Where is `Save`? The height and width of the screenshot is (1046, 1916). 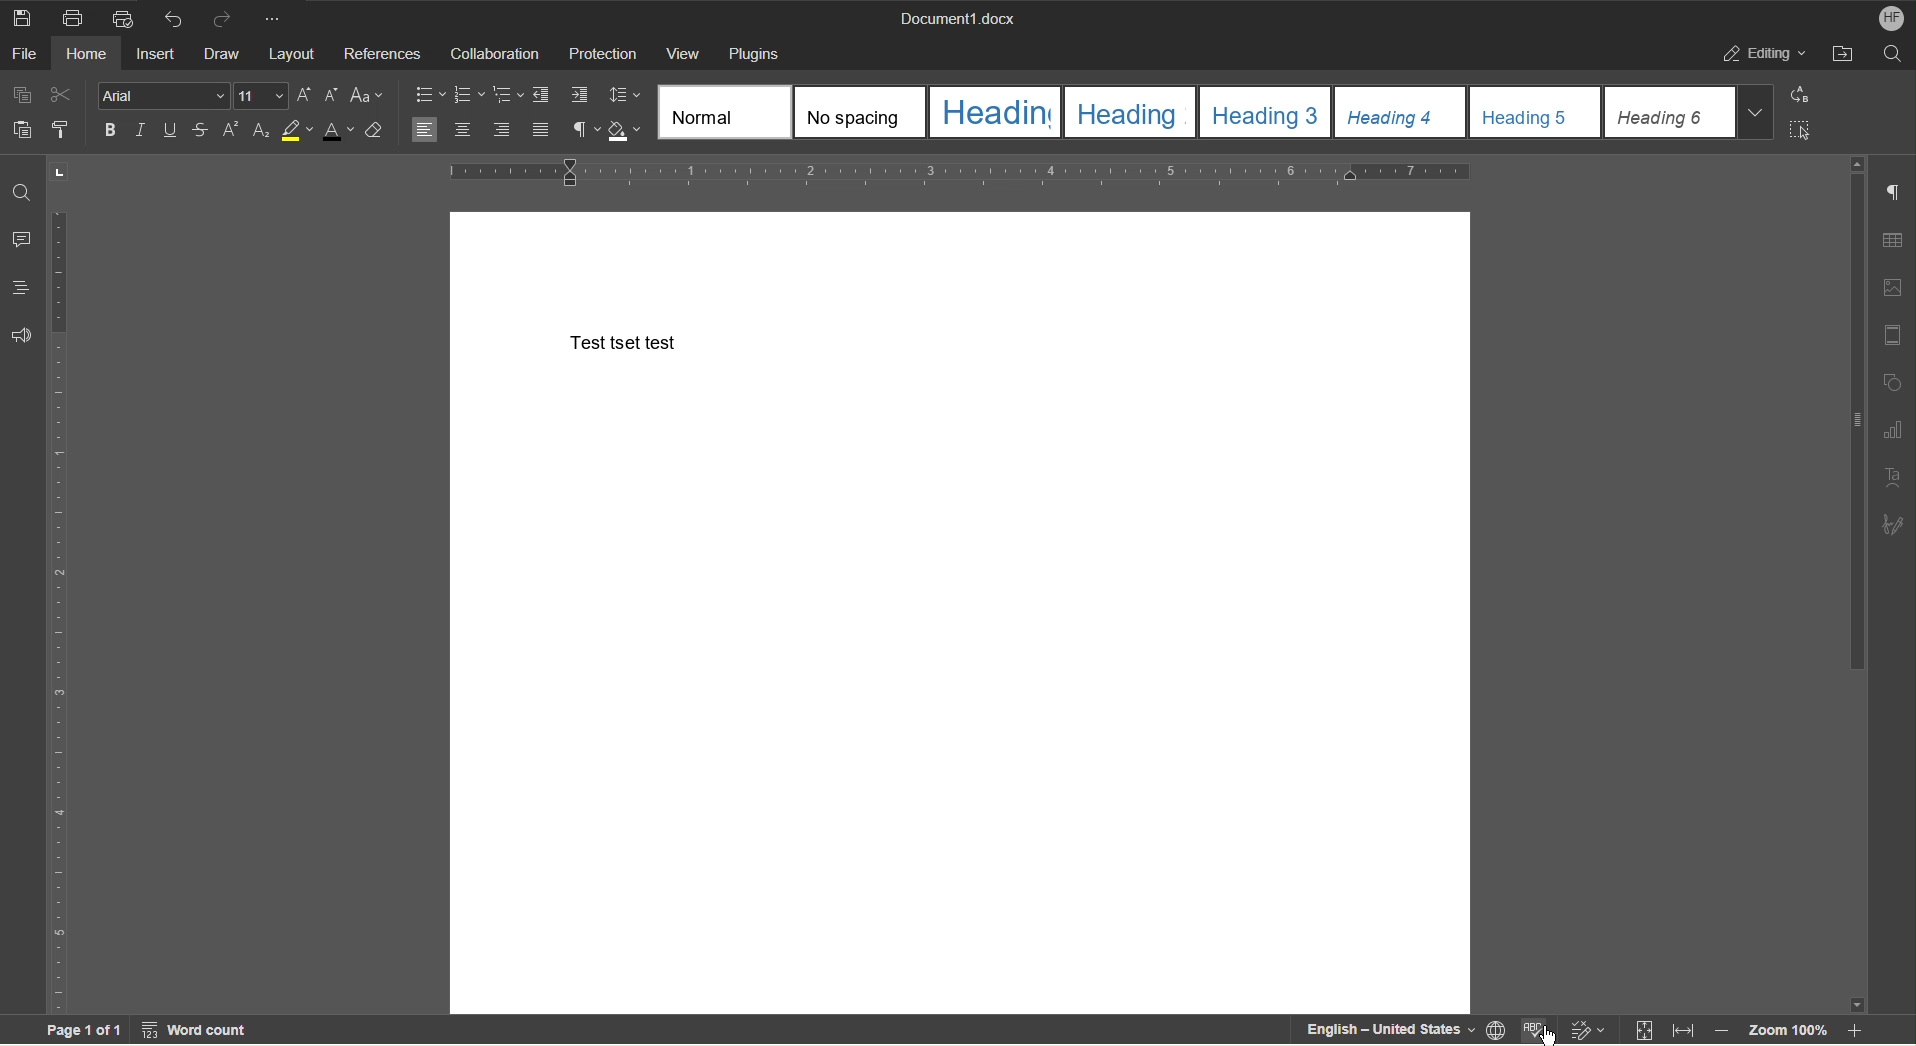 Save is located at coordinates (20, 16).